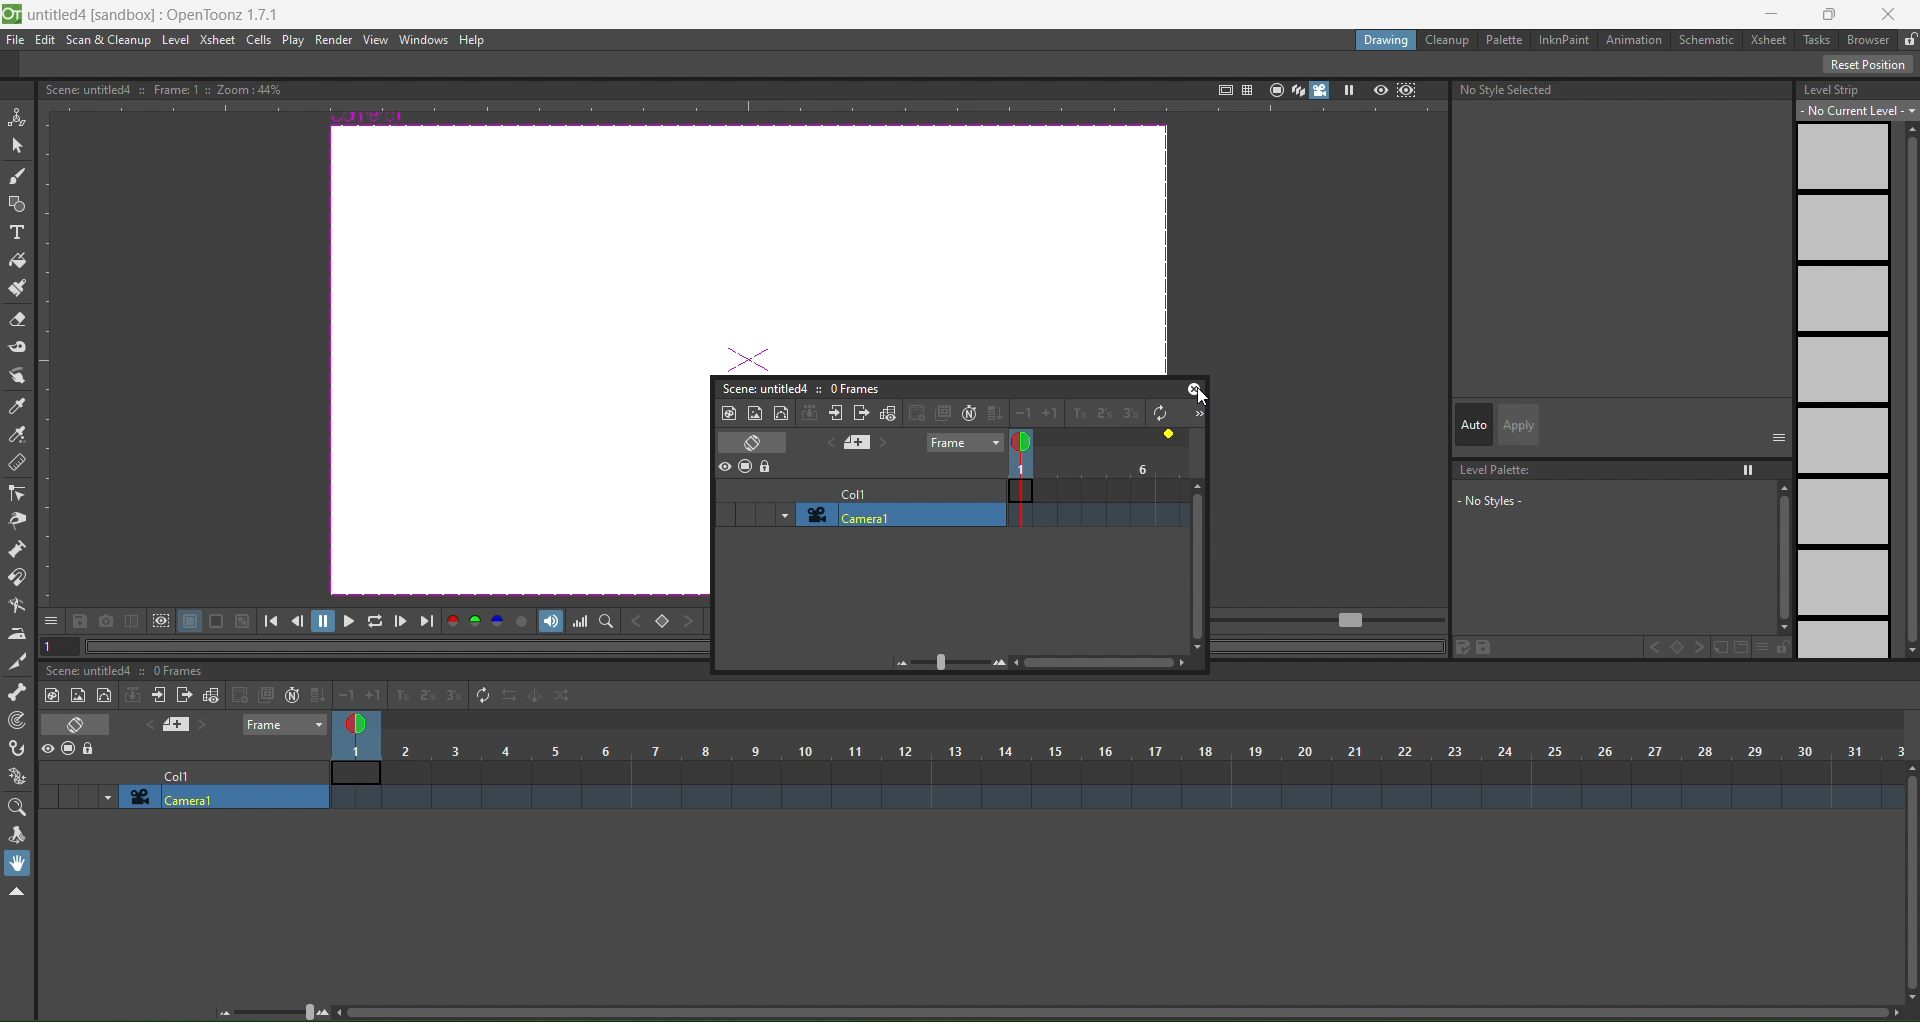  What do you see at coordinates (18, 321) in the screenshot?
I see `eraser tool` at bounding box center [18, 321].